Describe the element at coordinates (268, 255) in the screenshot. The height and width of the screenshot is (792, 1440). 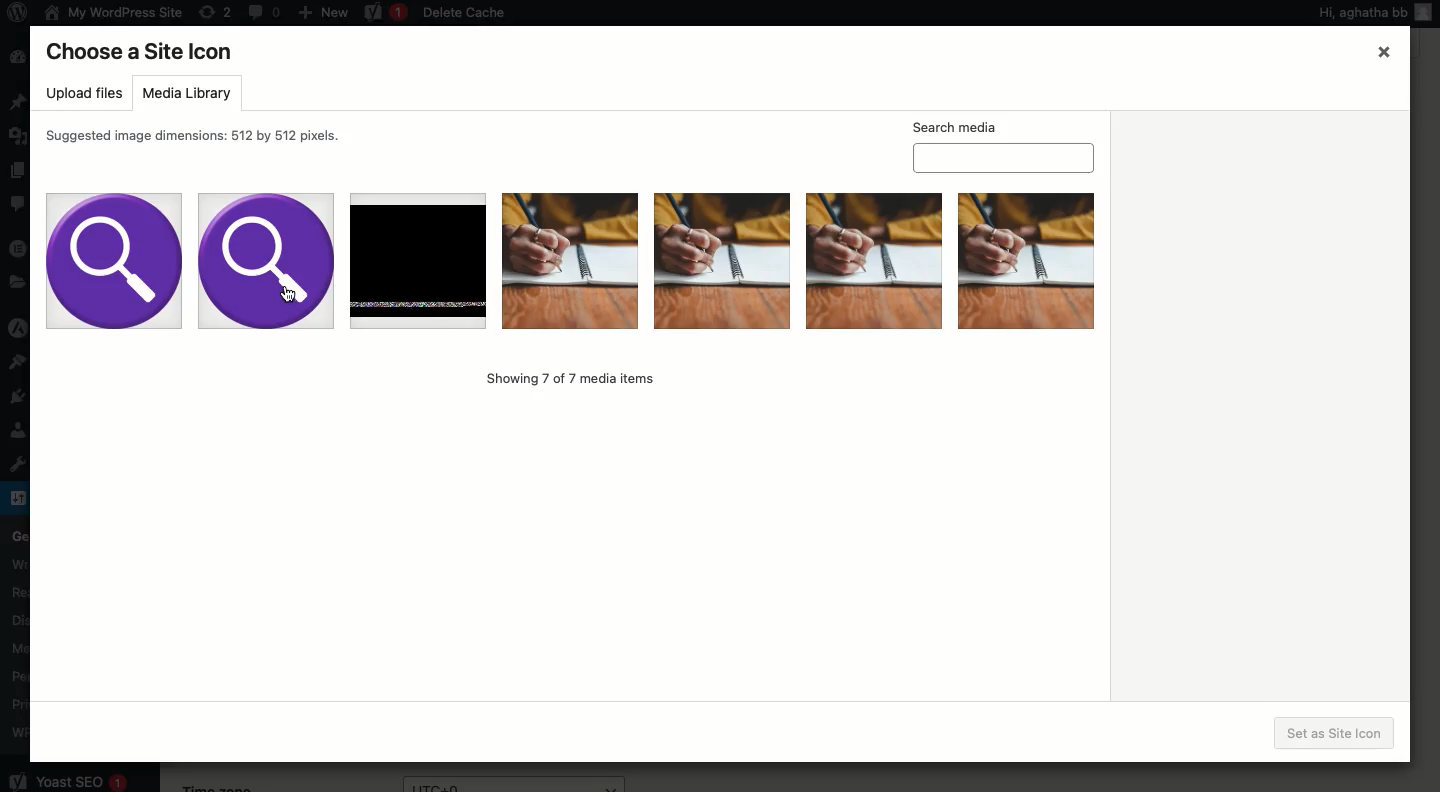
I see `Image` at that location.